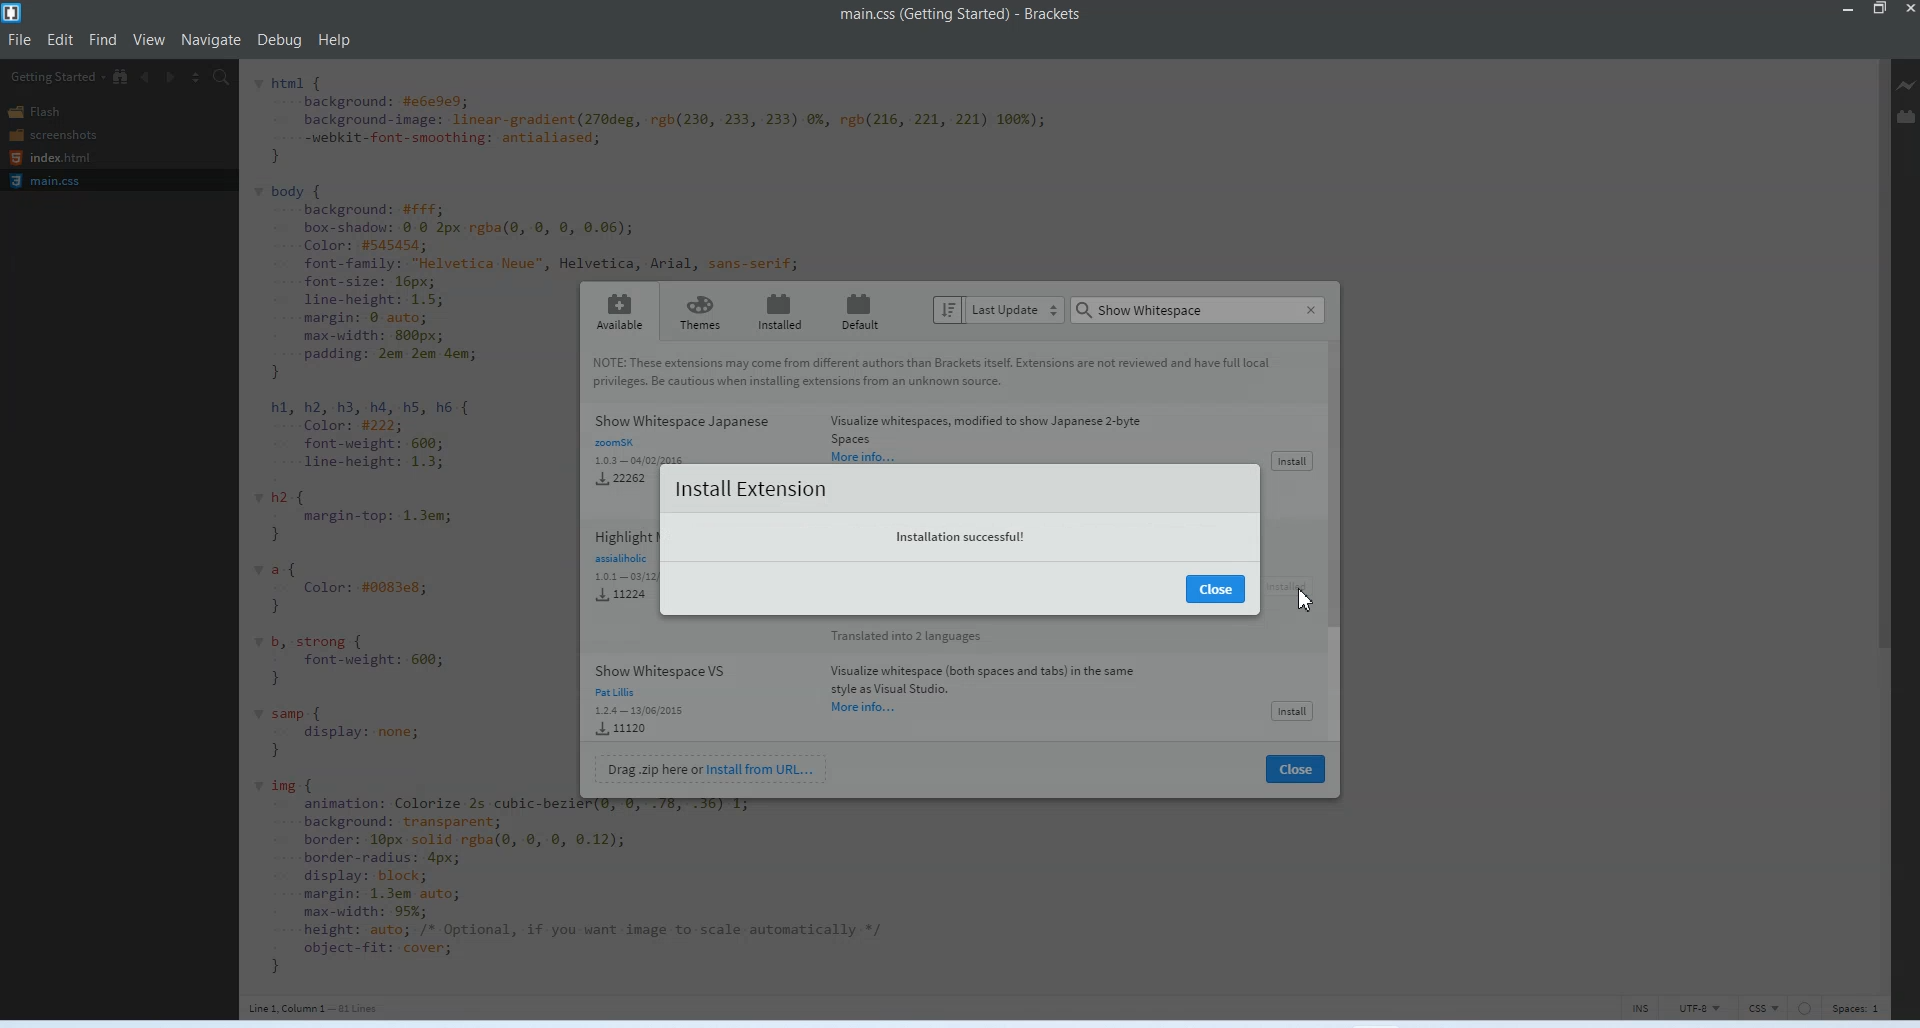 The width and height of the screenshot is (1920, 1028). Describe the element at coordinates (47, 181) in the screenshot. I see `Main.css` at that location.